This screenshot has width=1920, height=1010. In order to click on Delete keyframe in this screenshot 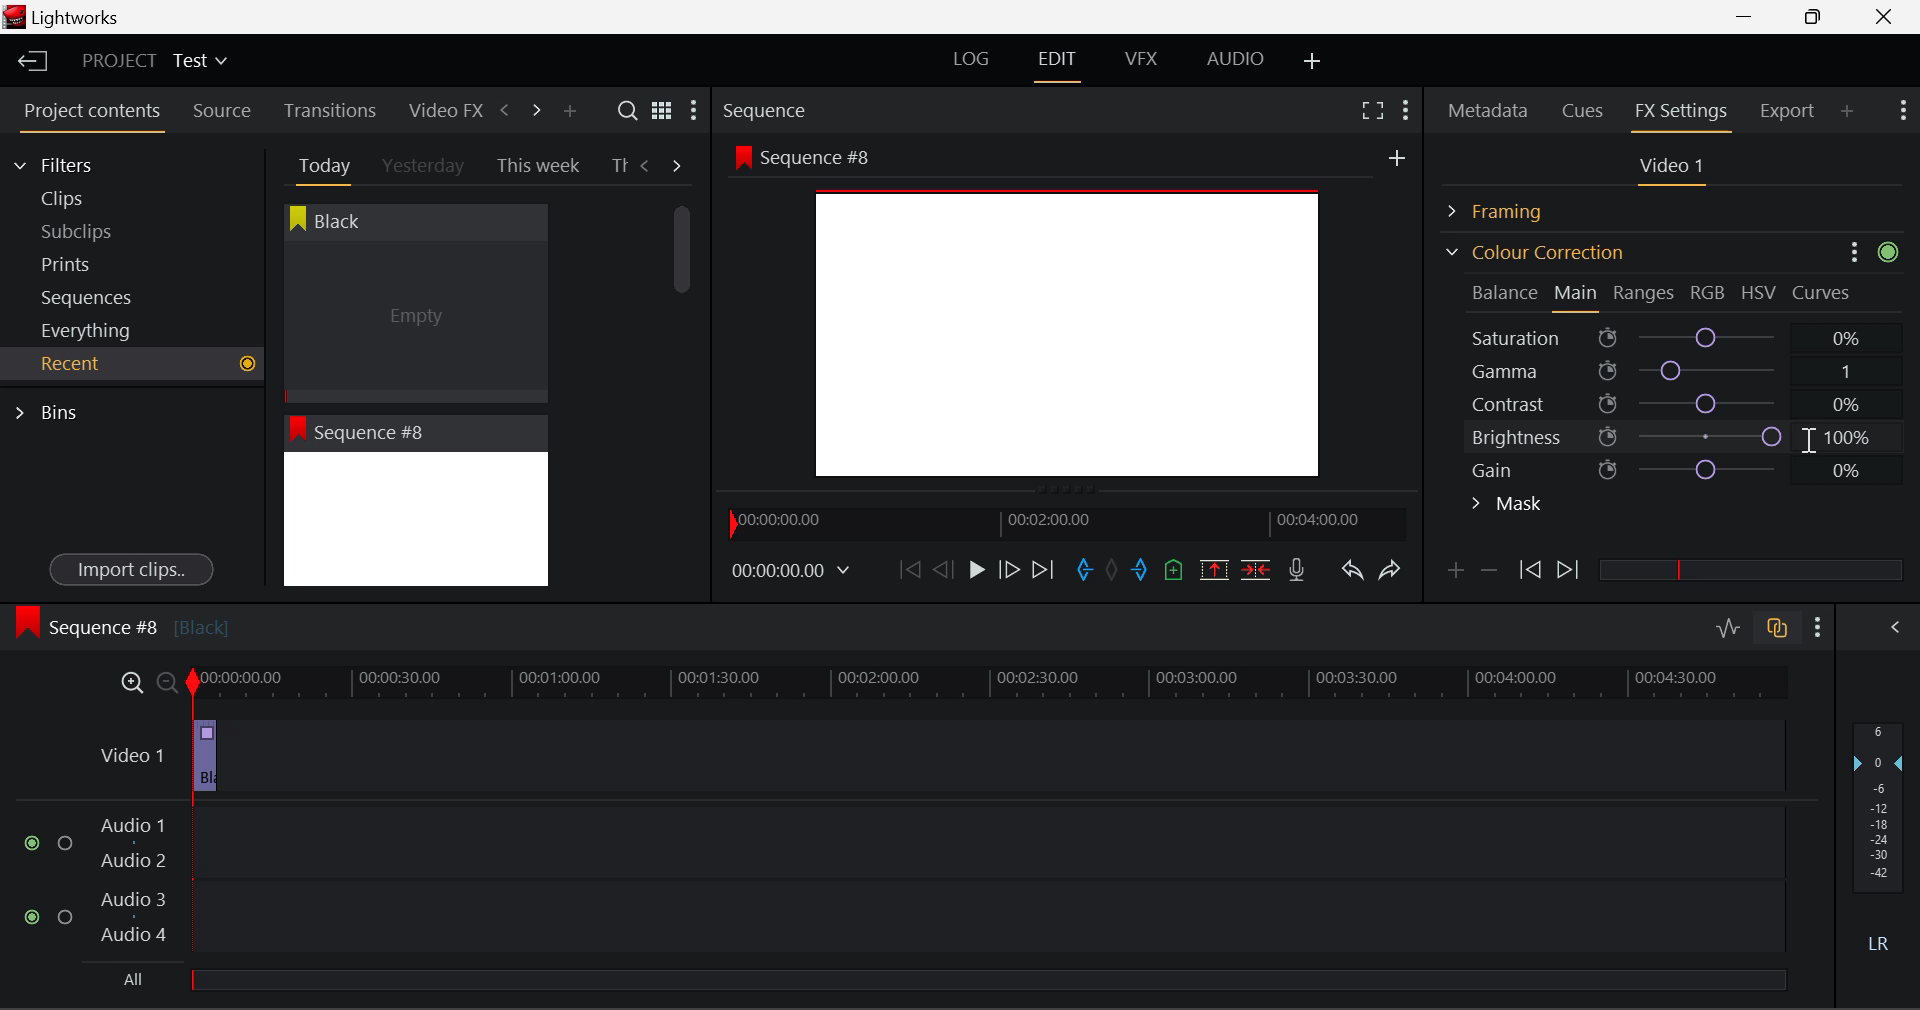, I will do `click(1489, 574)`.